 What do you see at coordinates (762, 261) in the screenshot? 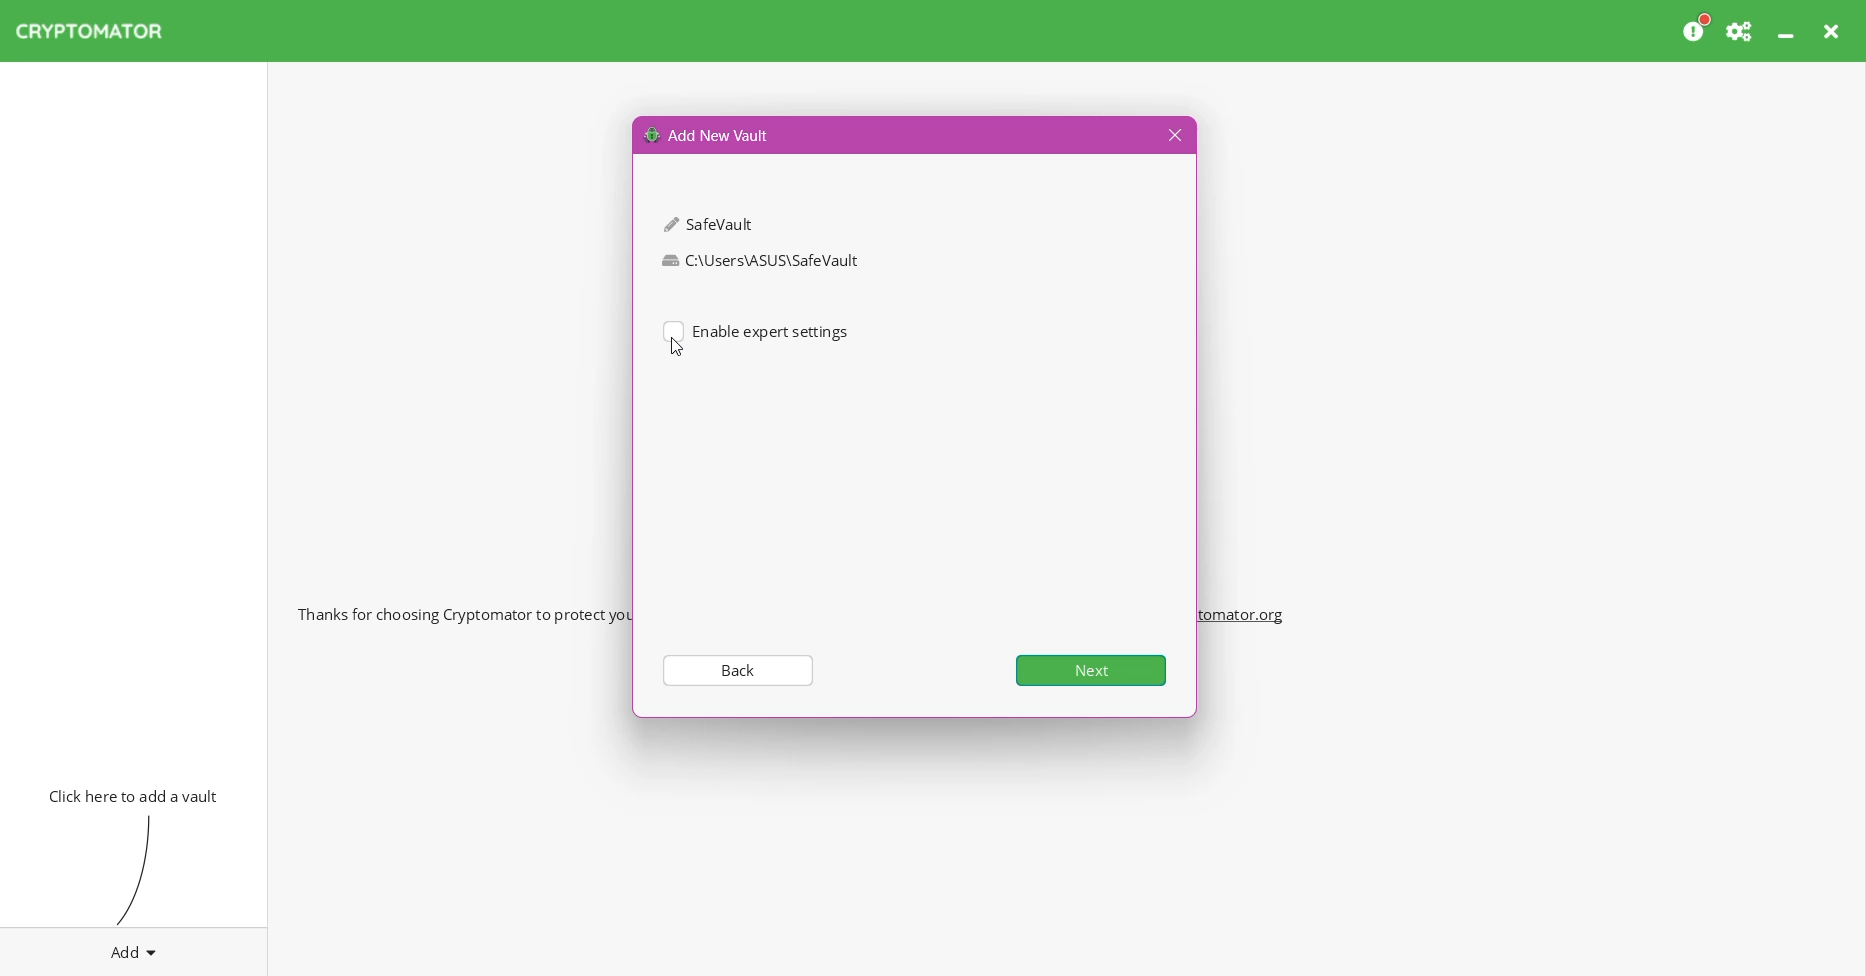
I see `C:\Users\ASUS\SafeVault` at bounding box center [762, 261].